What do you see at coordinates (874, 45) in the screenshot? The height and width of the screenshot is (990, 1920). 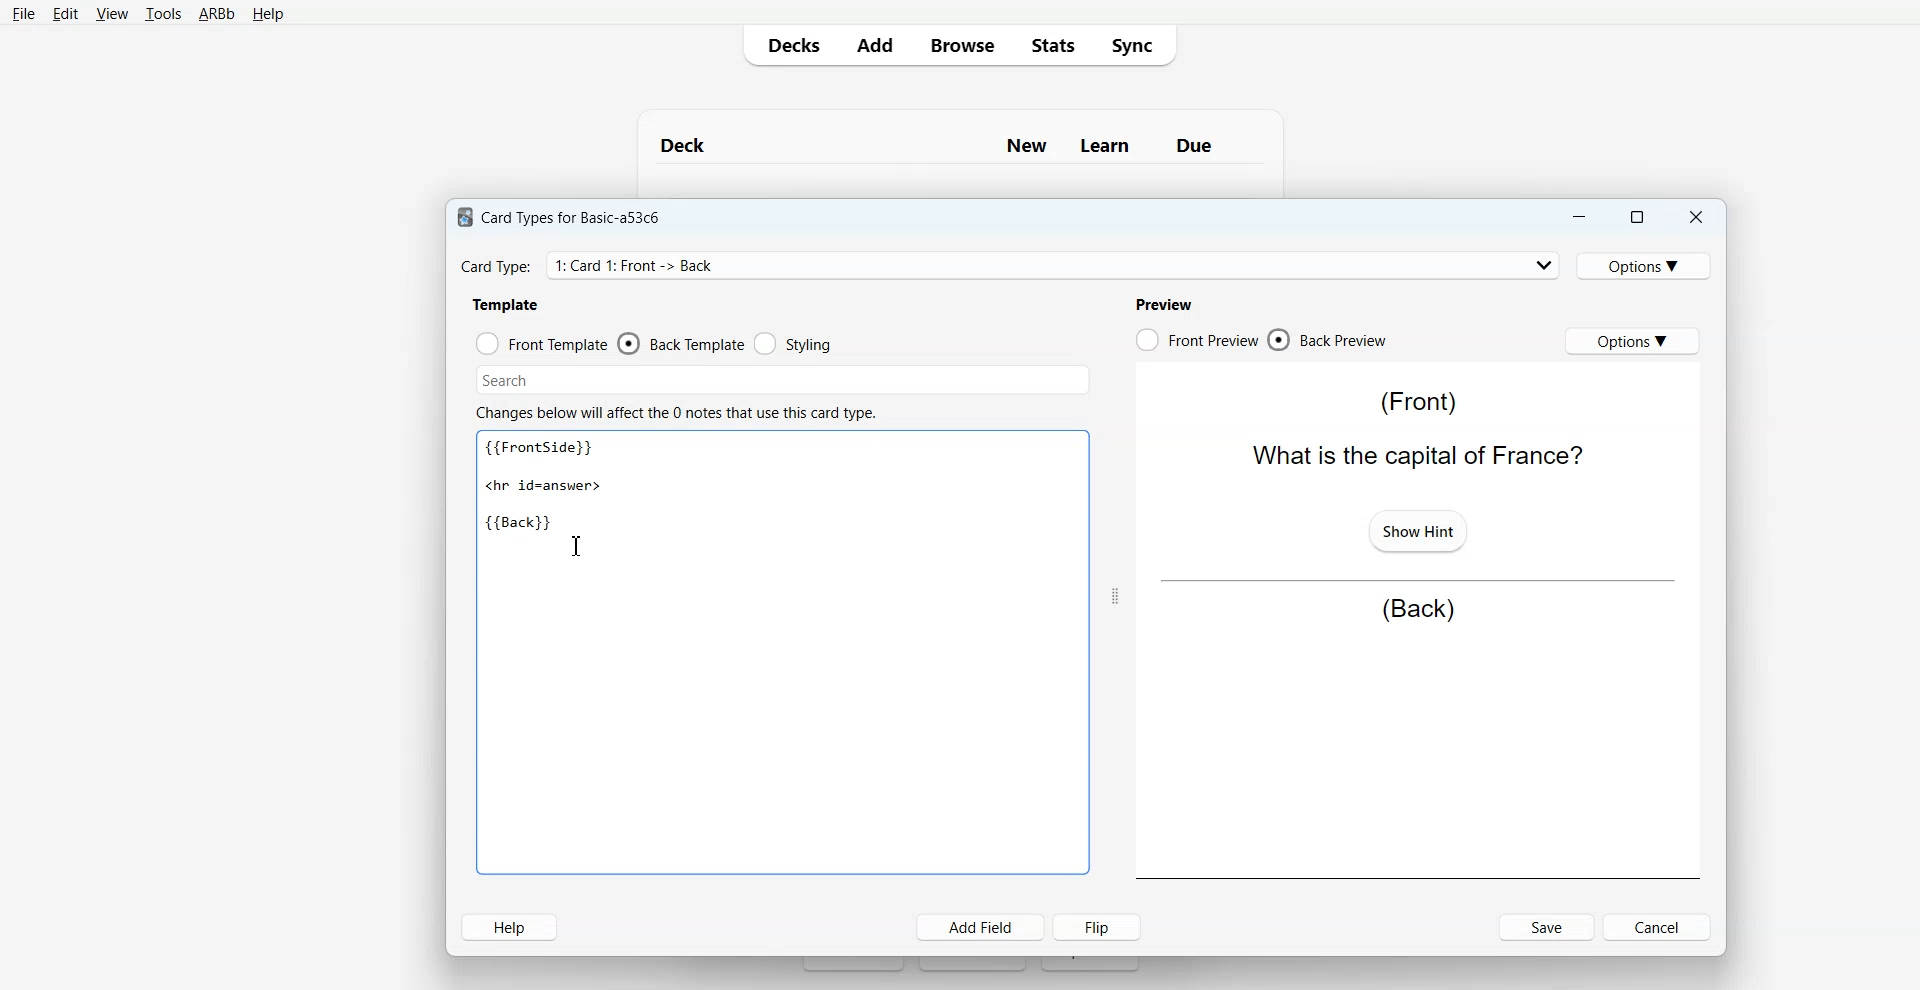 I see `Add` at bounding box center [874, 45].